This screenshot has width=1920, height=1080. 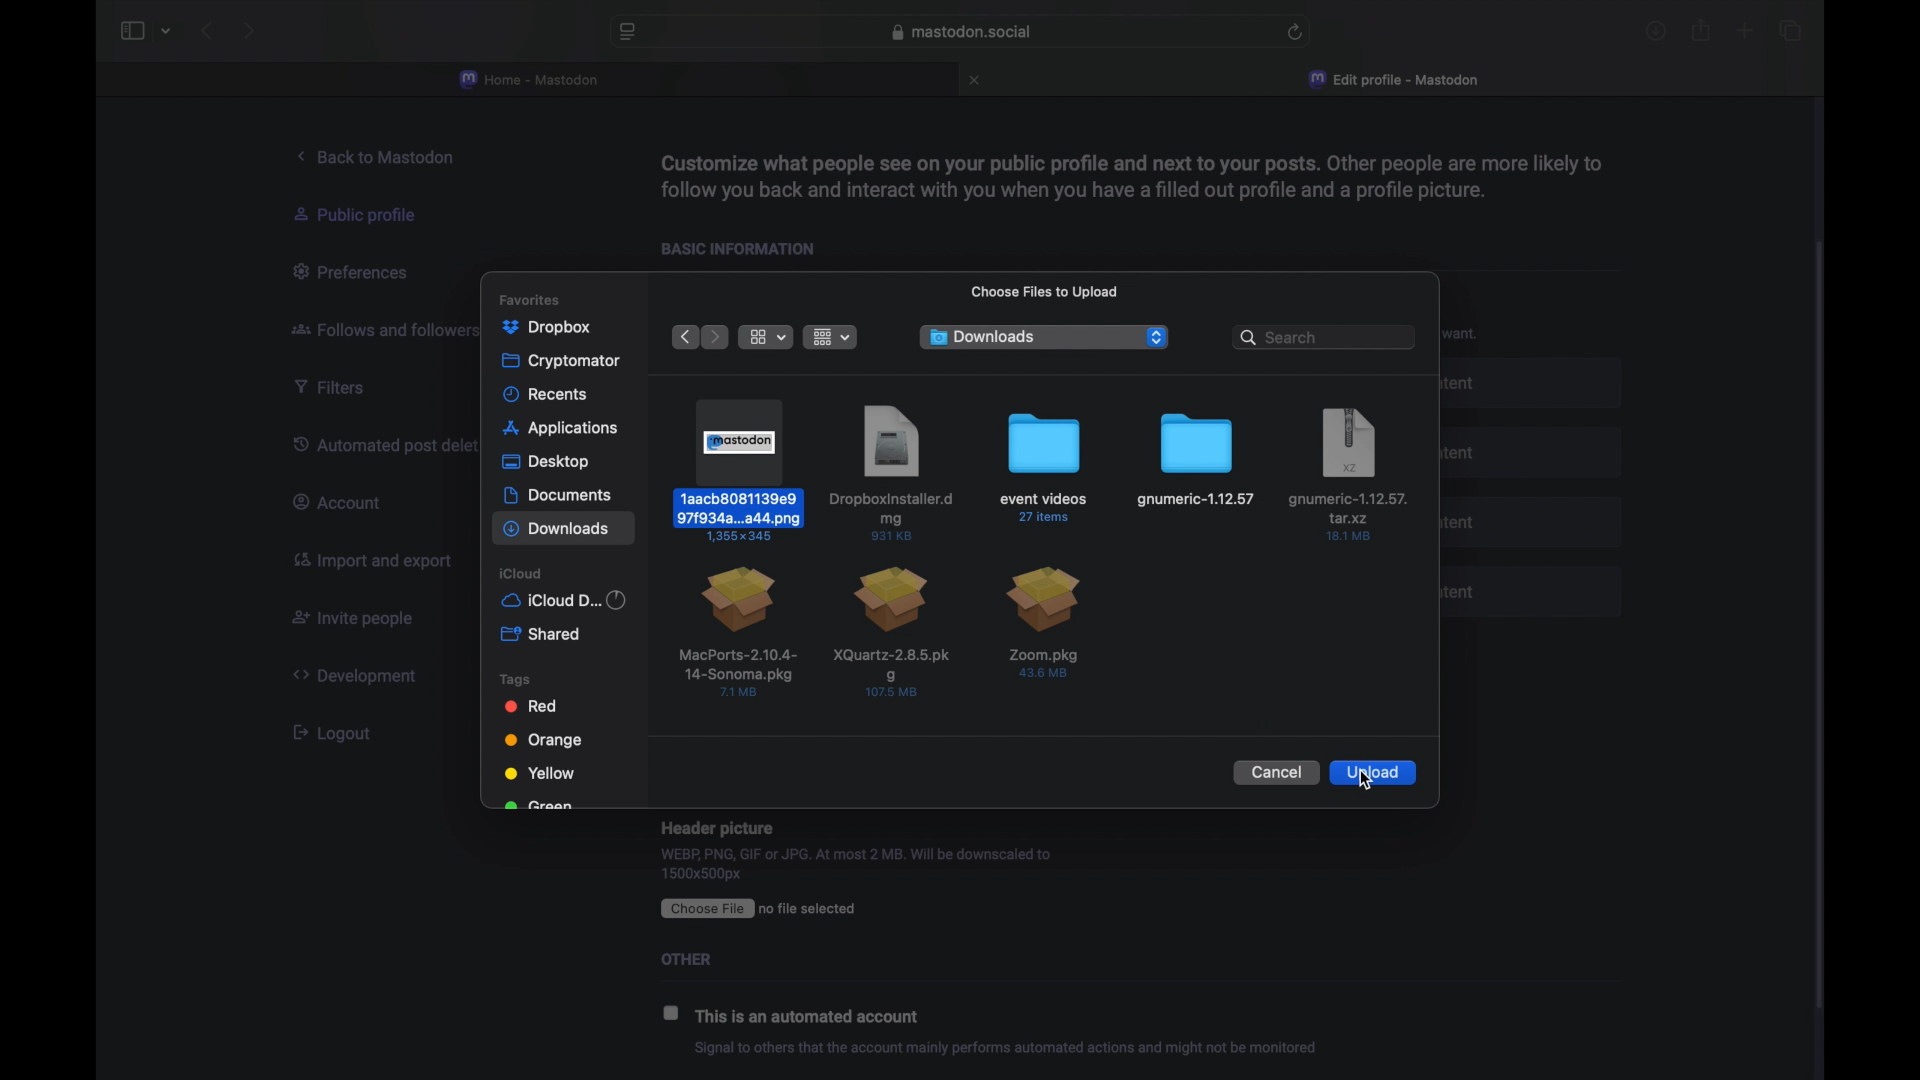 What do you see at coordinates (206, 31) in the screenshot?
I see `back` at bounding box center [206, 31].